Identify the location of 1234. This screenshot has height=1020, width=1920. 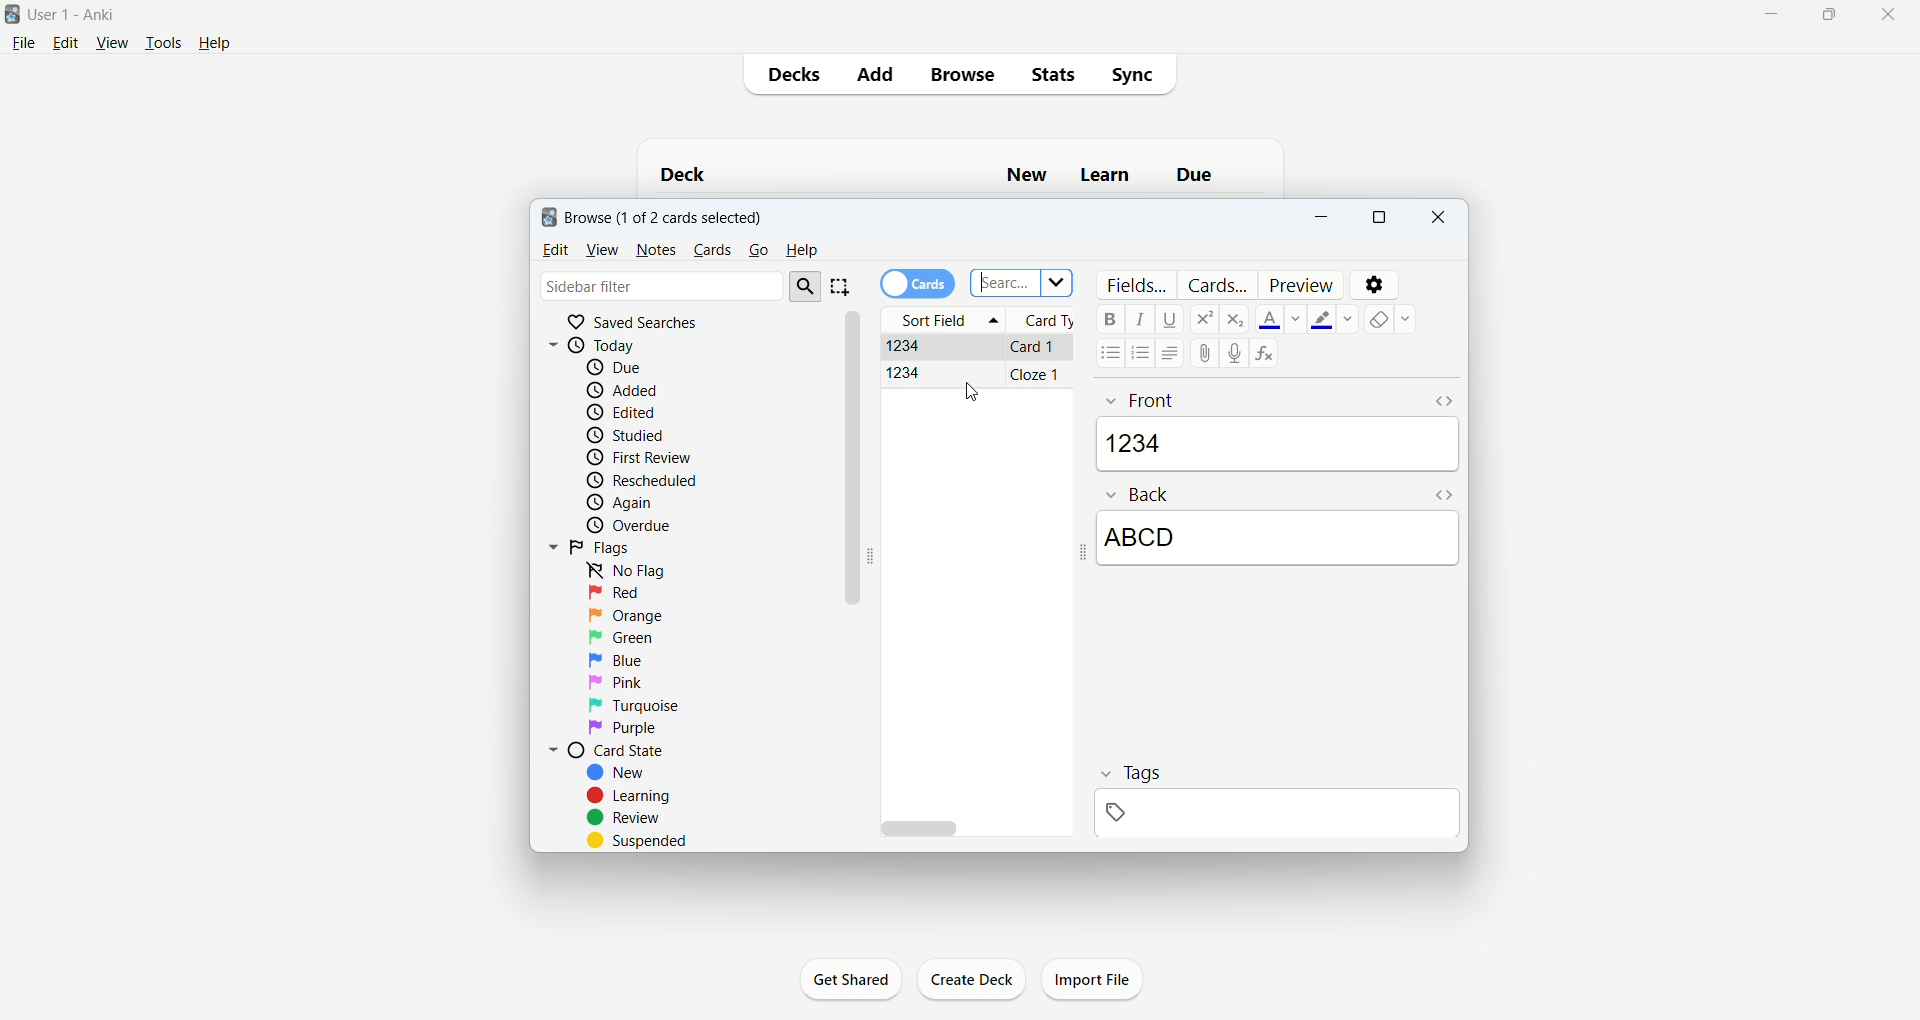
(1280, 446).